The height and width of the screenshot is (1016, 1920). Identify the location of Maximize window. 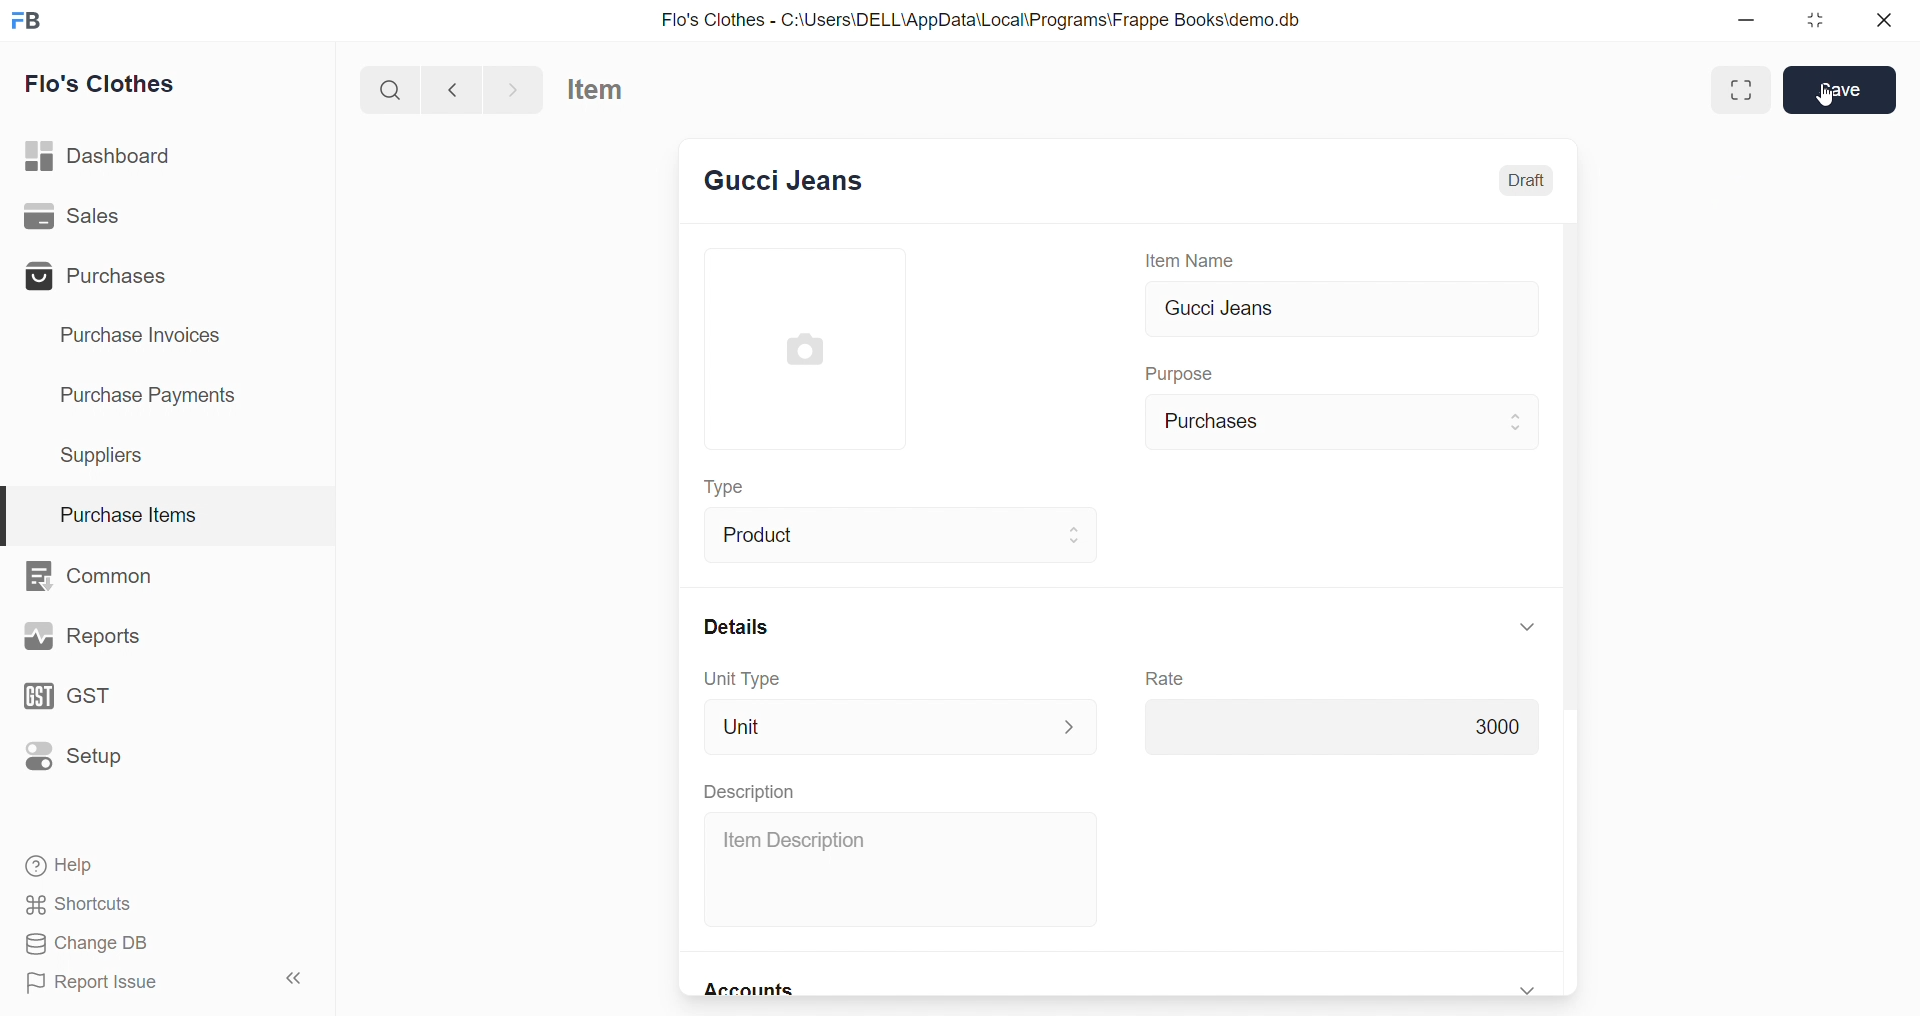
(1744, 90).